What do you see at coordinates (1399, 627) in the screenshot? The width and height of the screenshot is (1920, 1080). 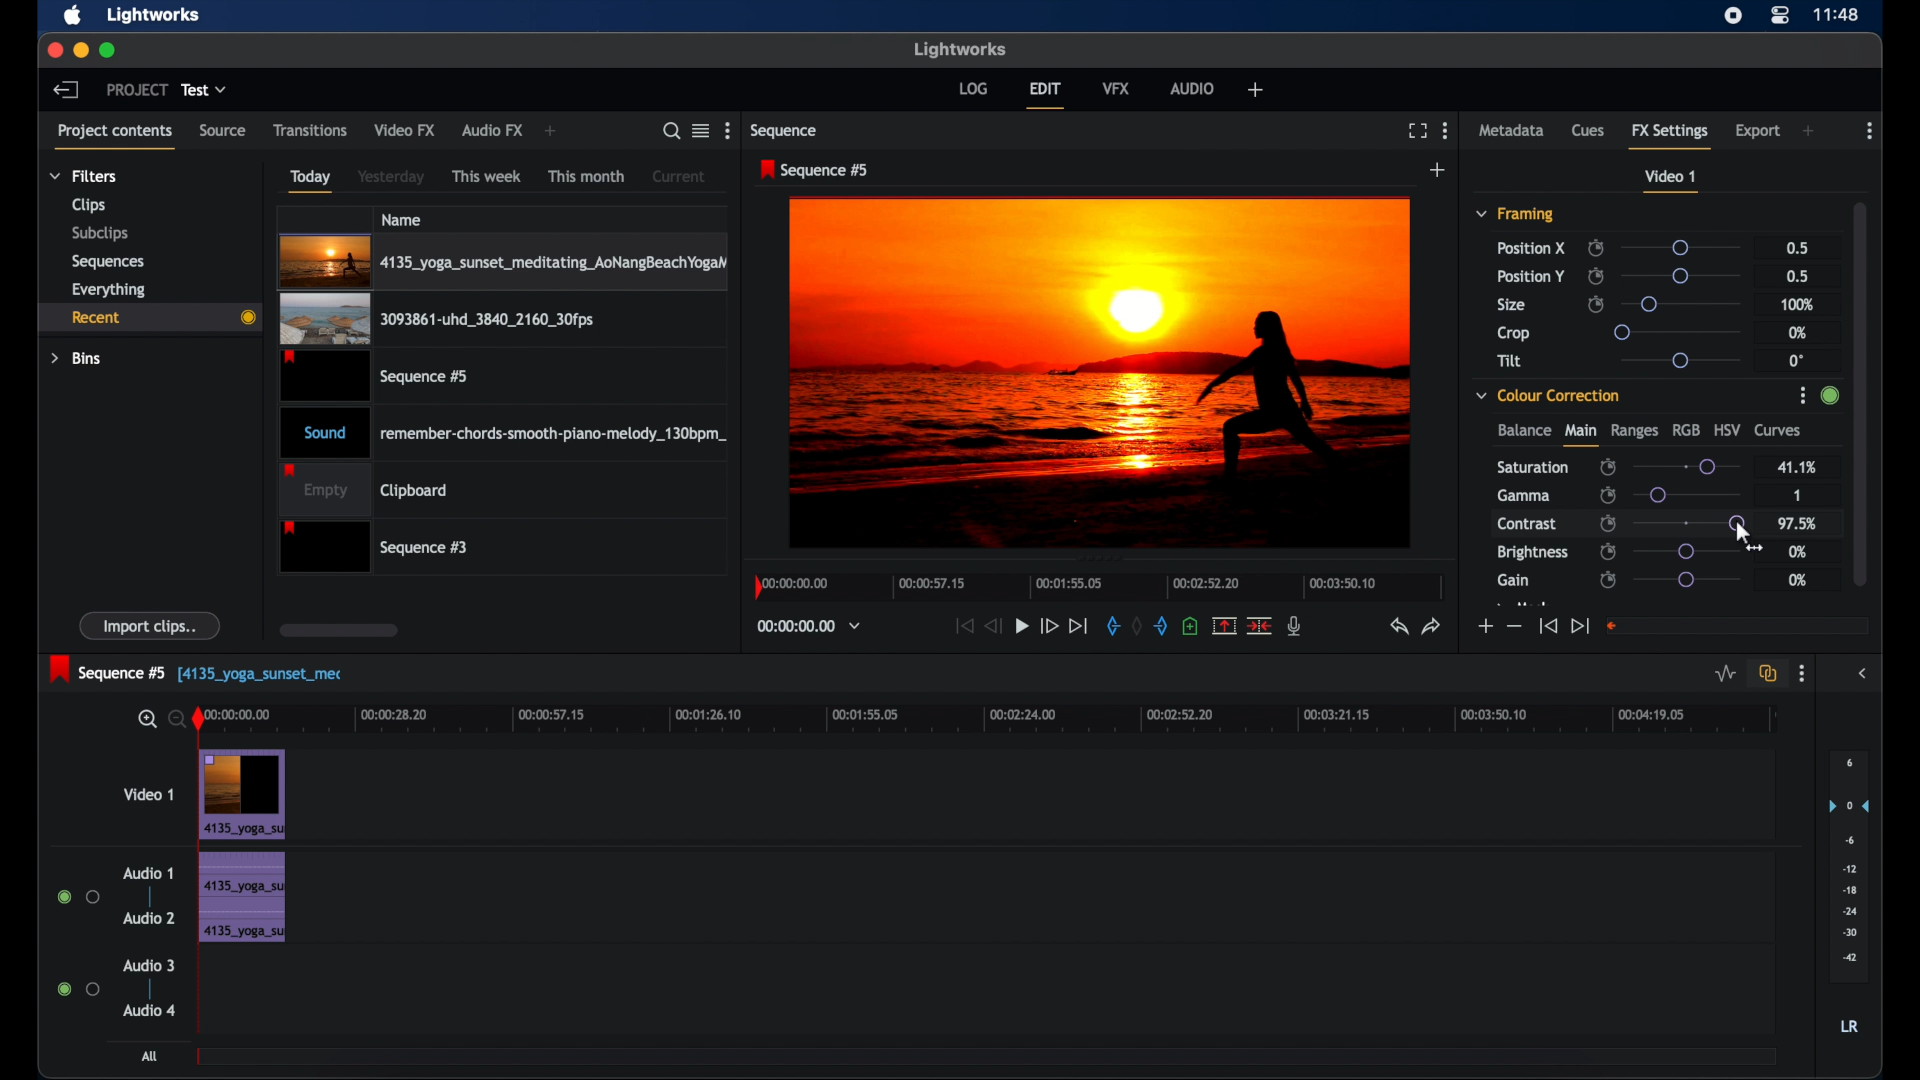 I see `undo` at bounding box center [1399, 627].